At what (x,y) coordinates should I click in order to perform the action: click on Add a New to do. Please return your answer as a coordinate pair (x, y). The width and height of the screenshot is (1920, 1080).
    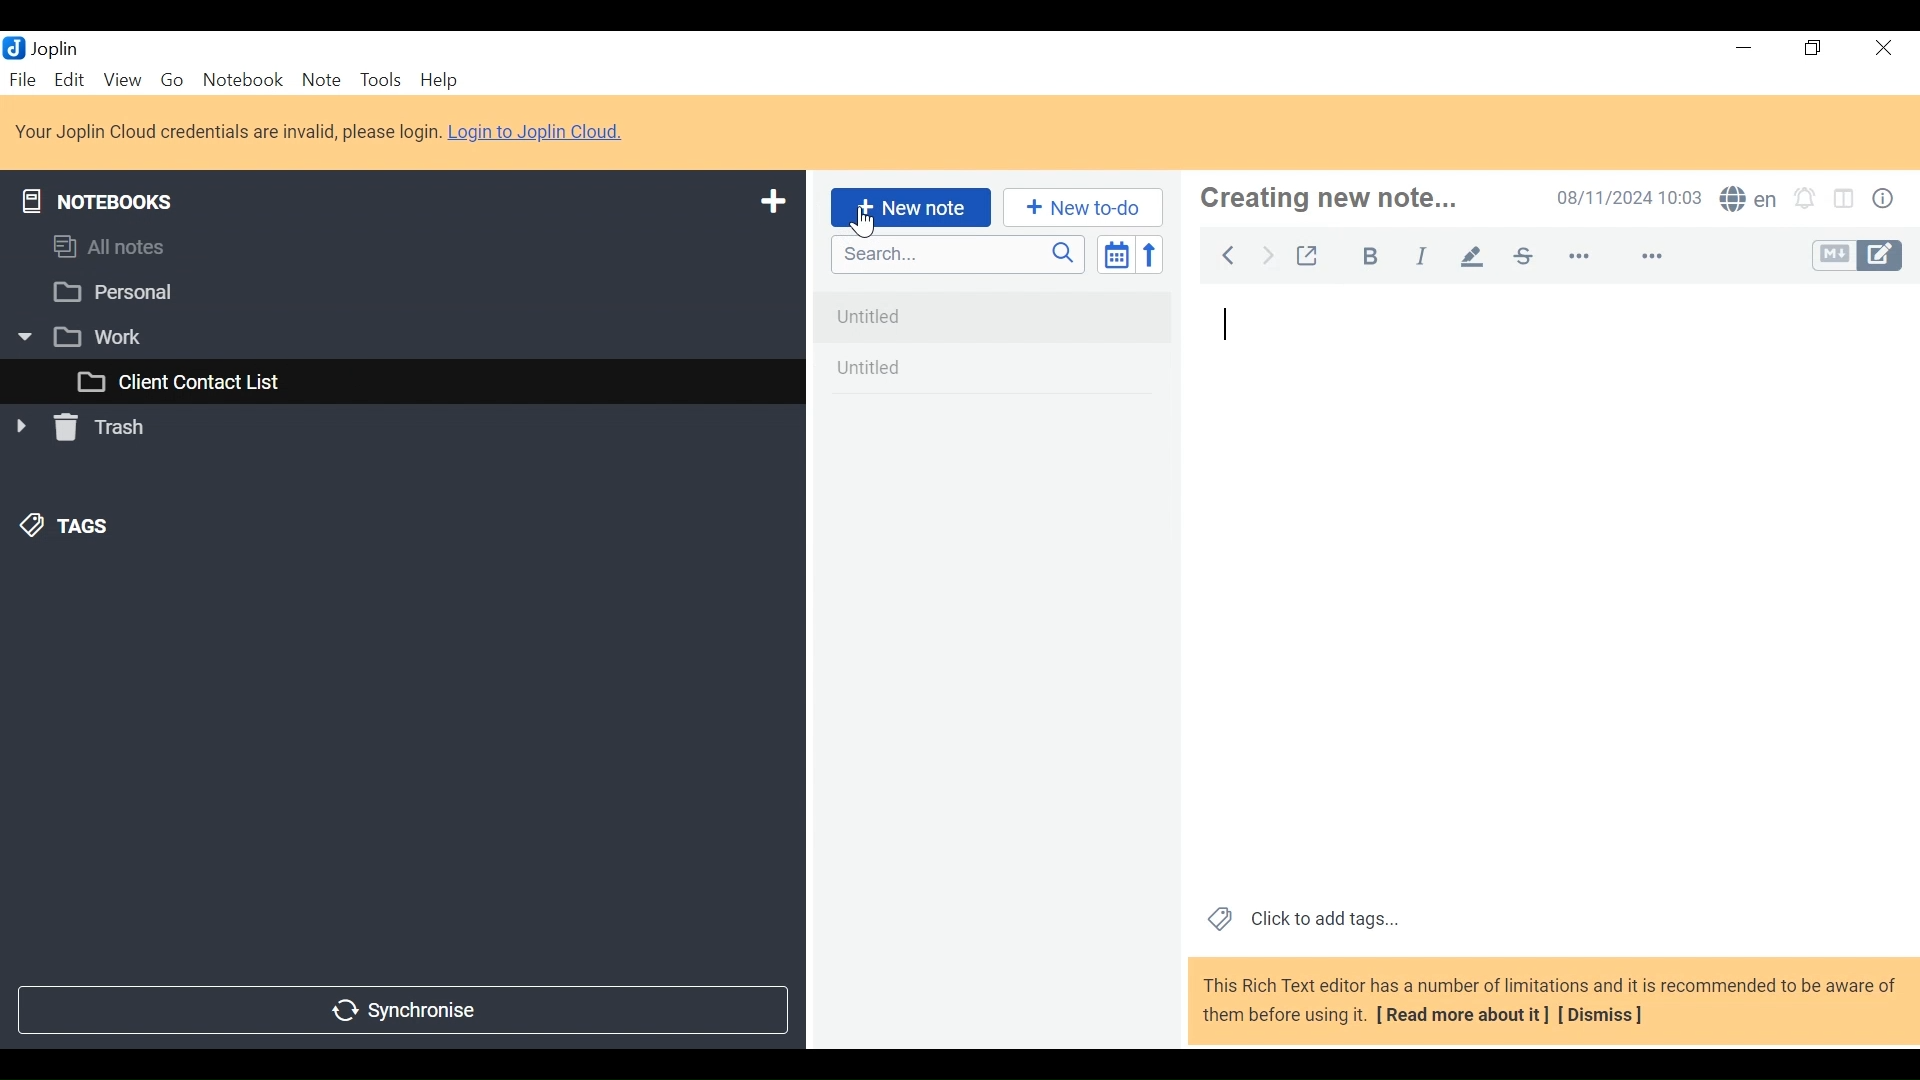
    Looking at the image, I should click on (1083, 207).